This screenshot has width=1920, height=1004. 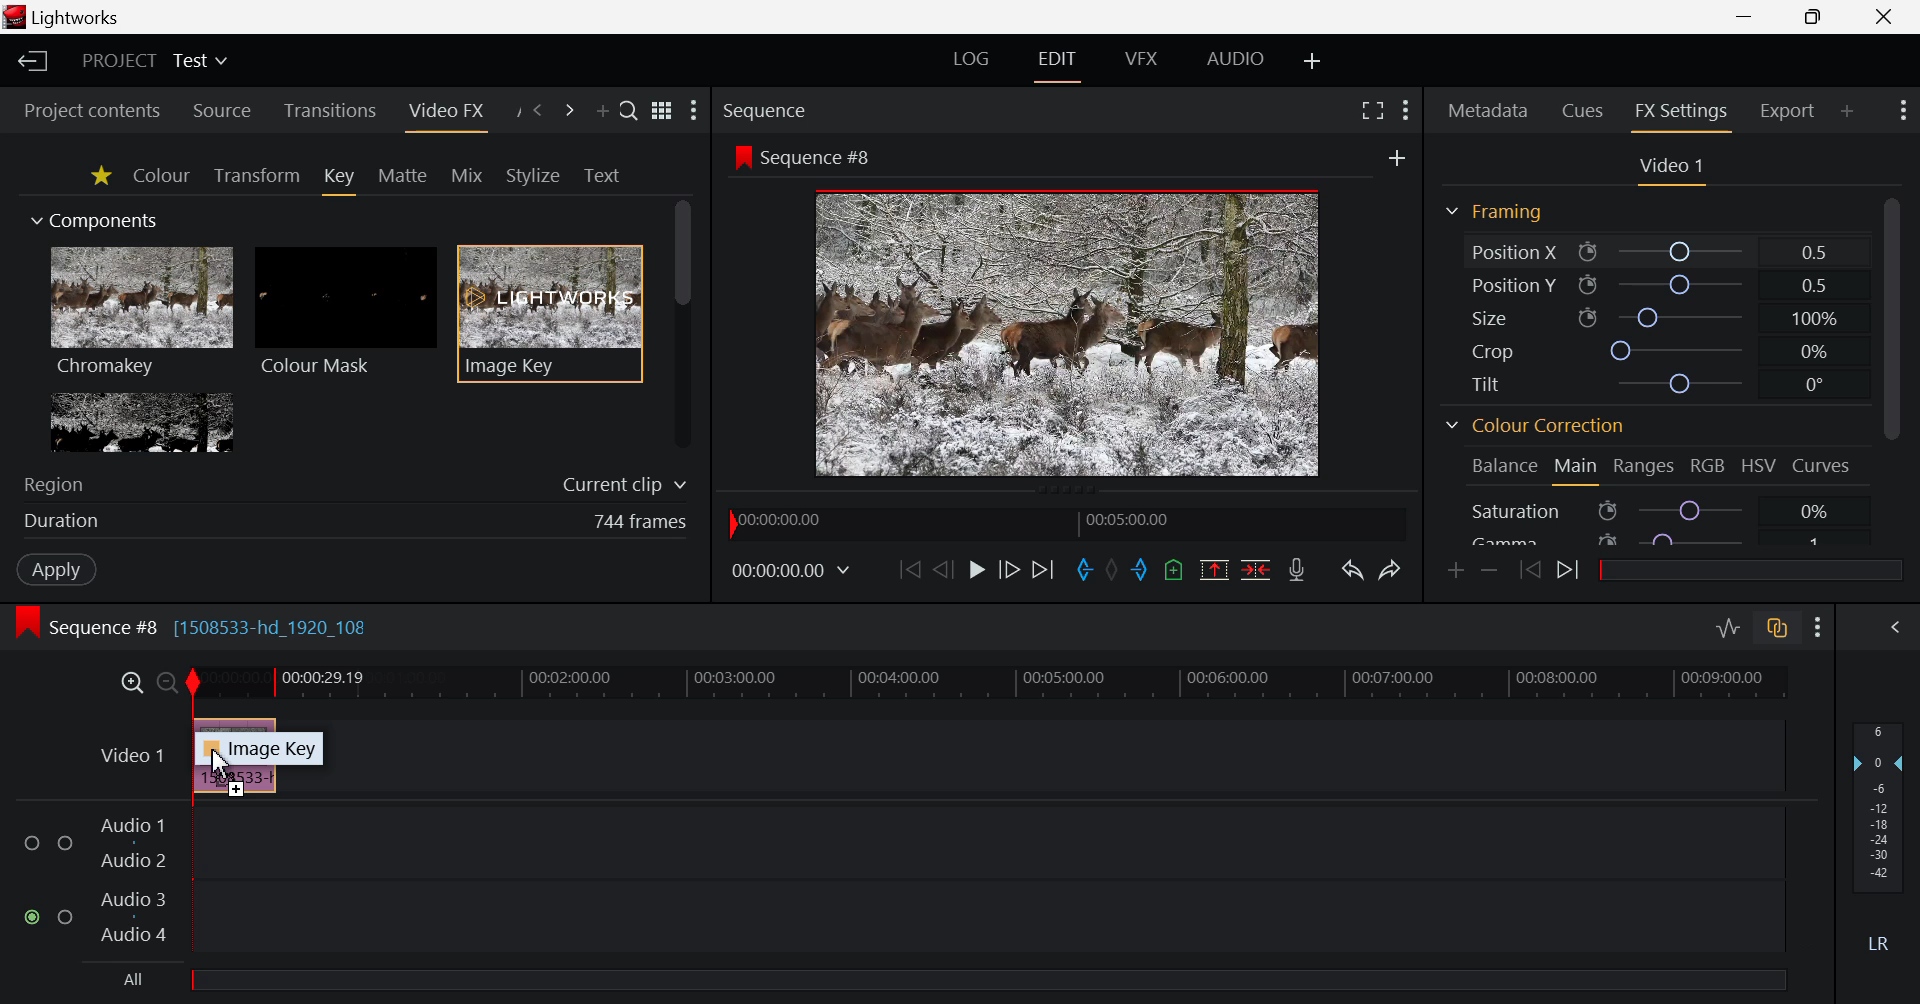 I want to click on 00:00:00:00, so click(x=782, y=520).